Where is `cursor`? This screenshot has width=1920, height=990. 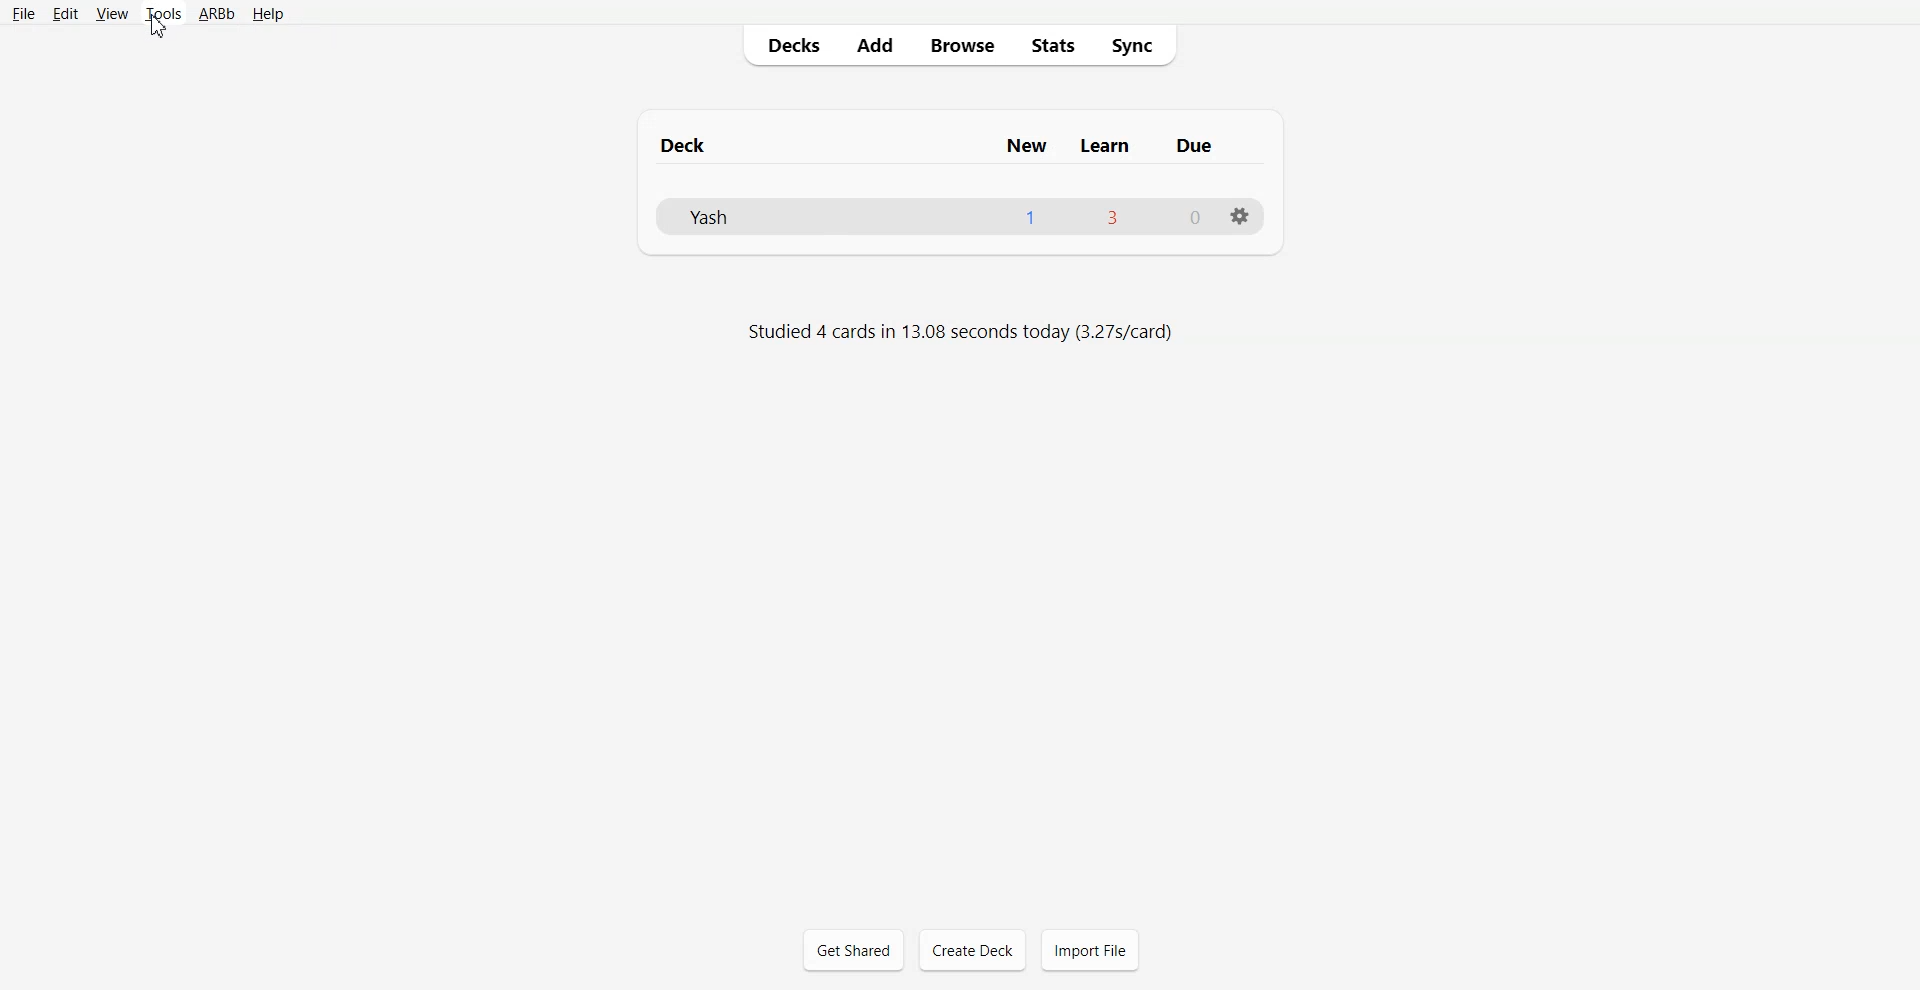
cursor is located at coordinates (169, 34).